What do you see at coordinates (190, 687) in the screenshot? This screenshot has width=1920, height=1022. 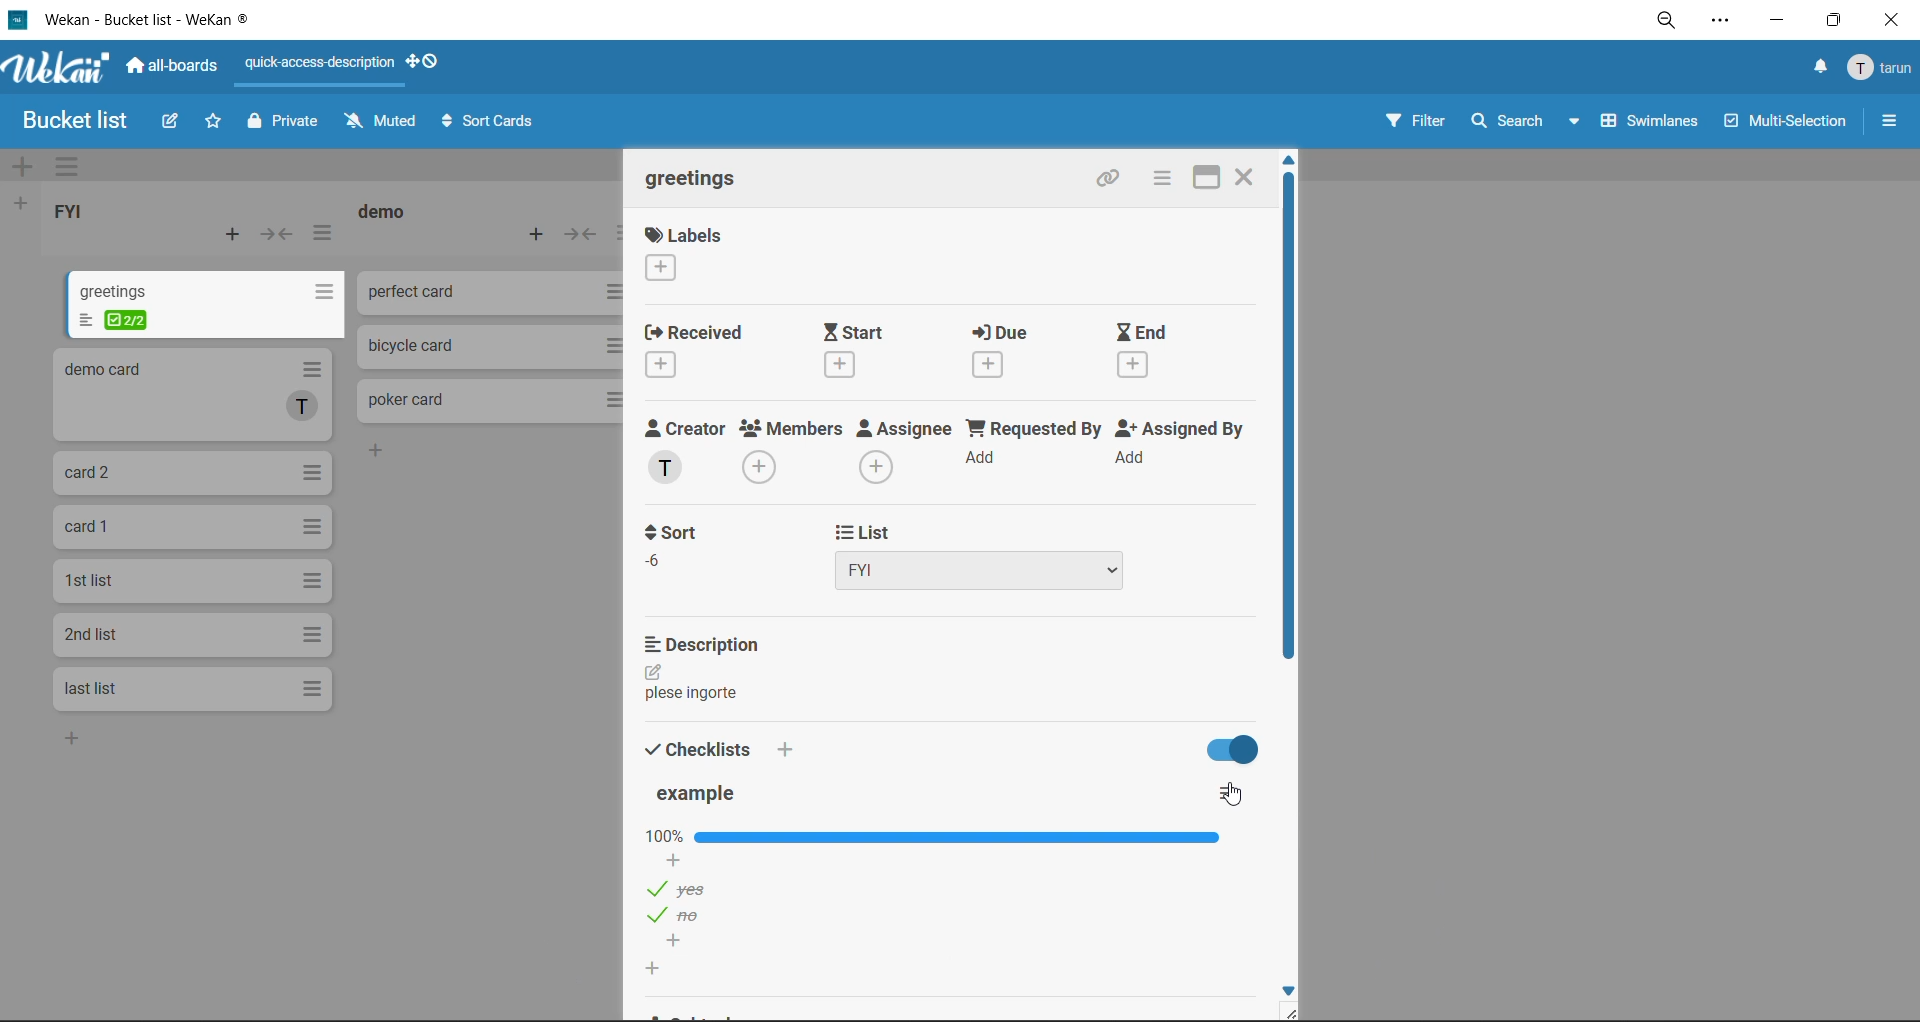 I see `cards` at bounding box center [190, 687].